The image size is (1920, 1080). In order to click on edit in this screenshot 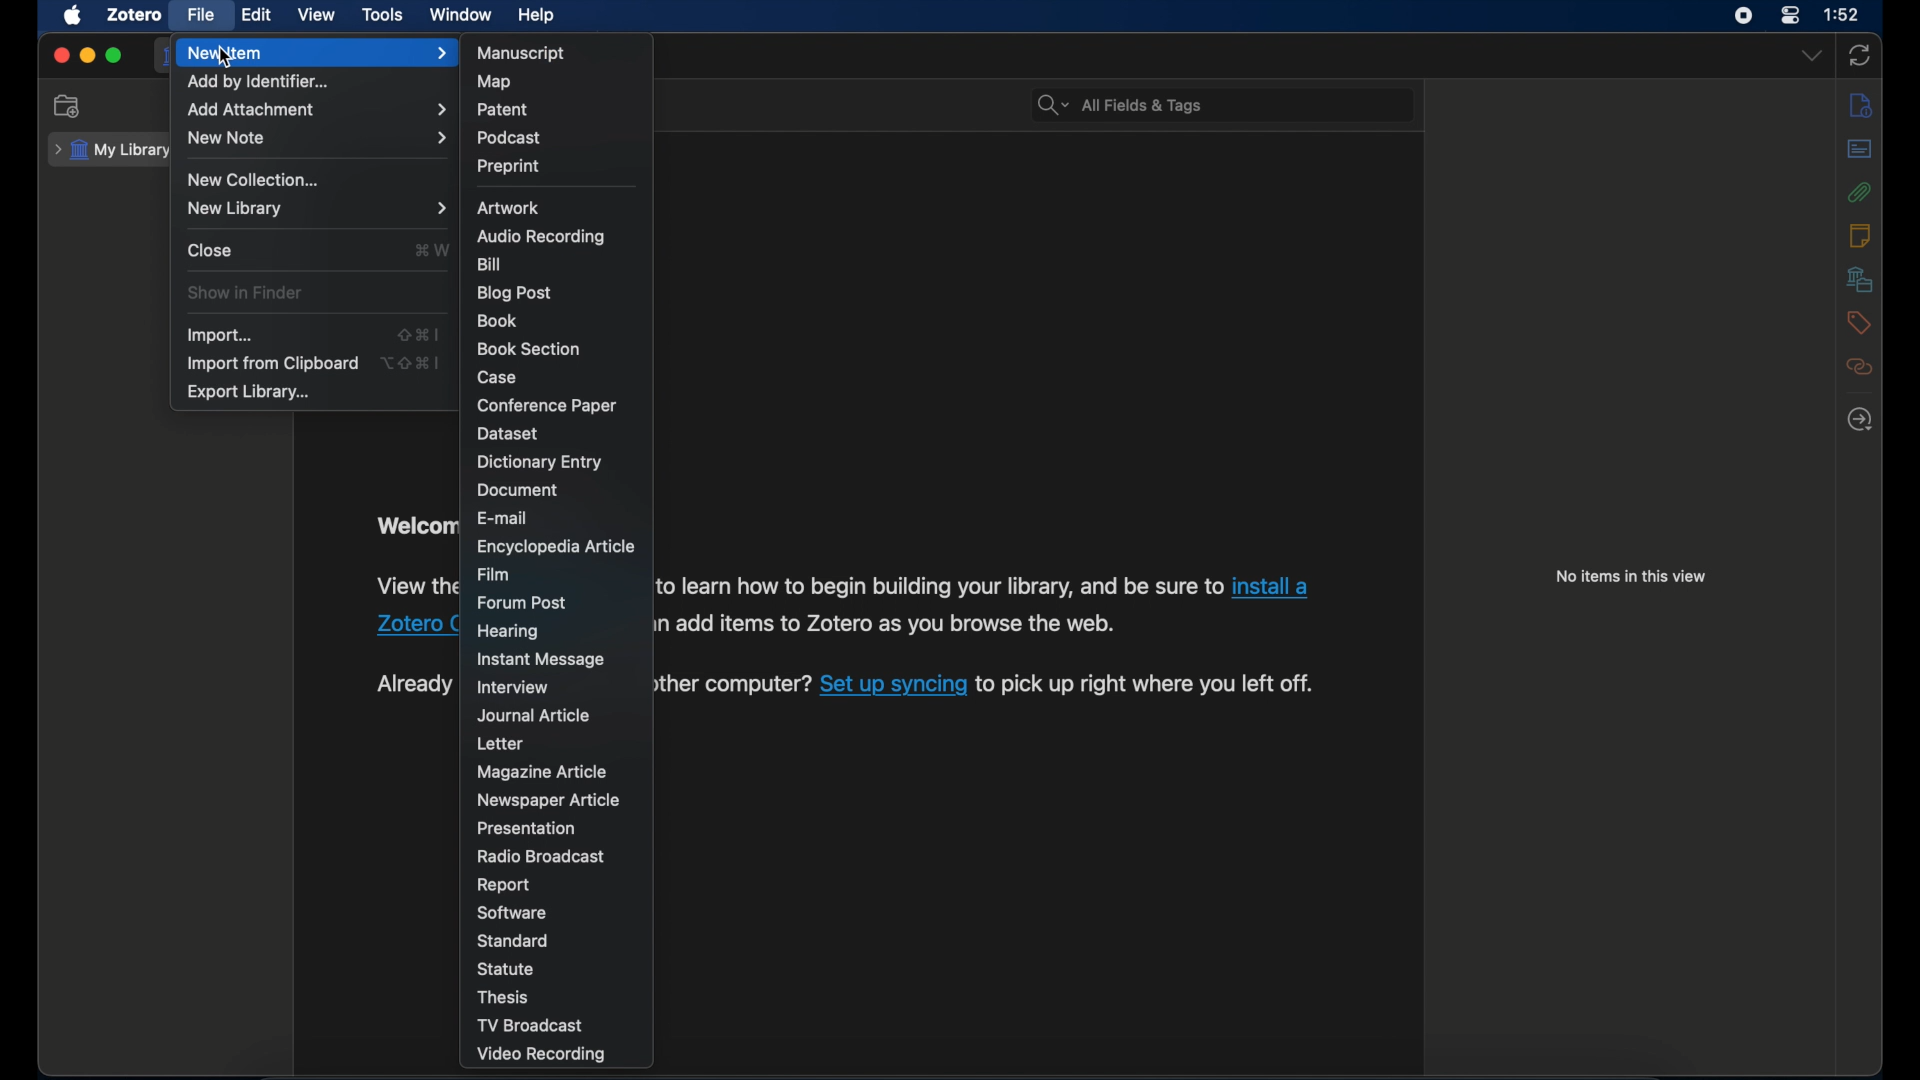, I will do `click(258, 15)`.